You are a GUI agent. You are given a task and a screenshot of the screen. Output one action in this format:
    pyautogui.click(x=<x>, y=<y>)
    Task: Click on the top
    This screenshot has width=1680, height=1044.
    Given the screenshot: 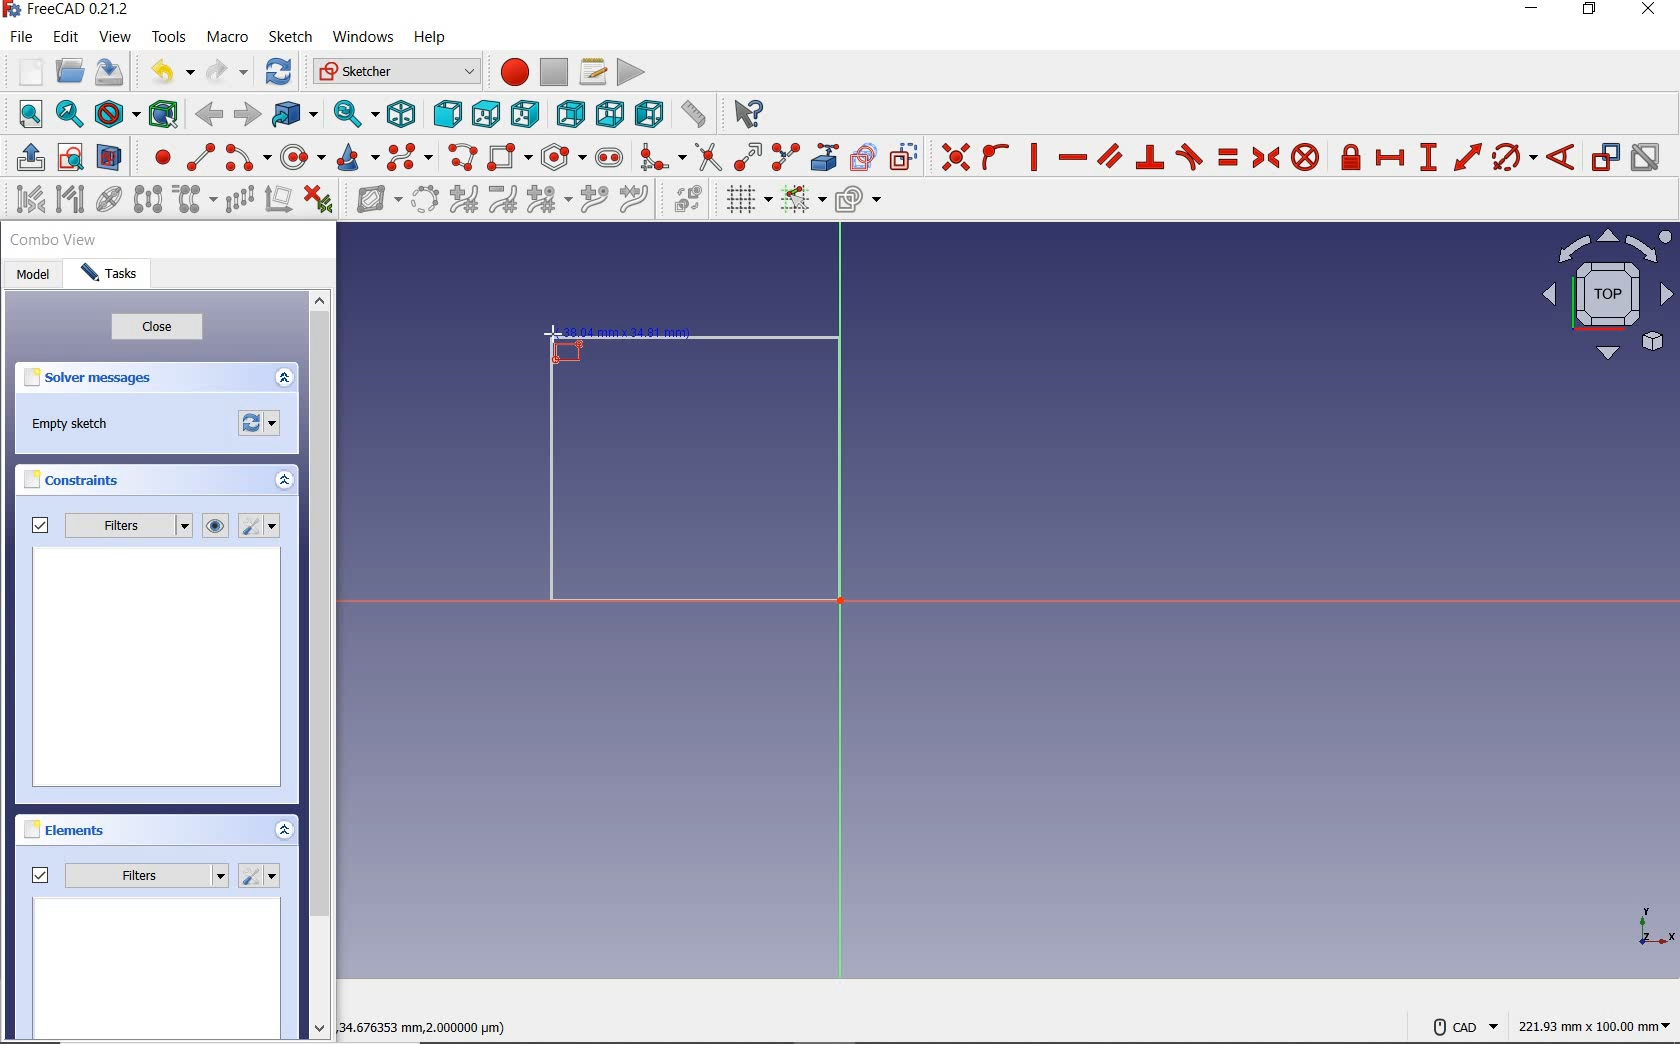 What is the action you would take?
    pyautogui.click(x=486, y=114)
    